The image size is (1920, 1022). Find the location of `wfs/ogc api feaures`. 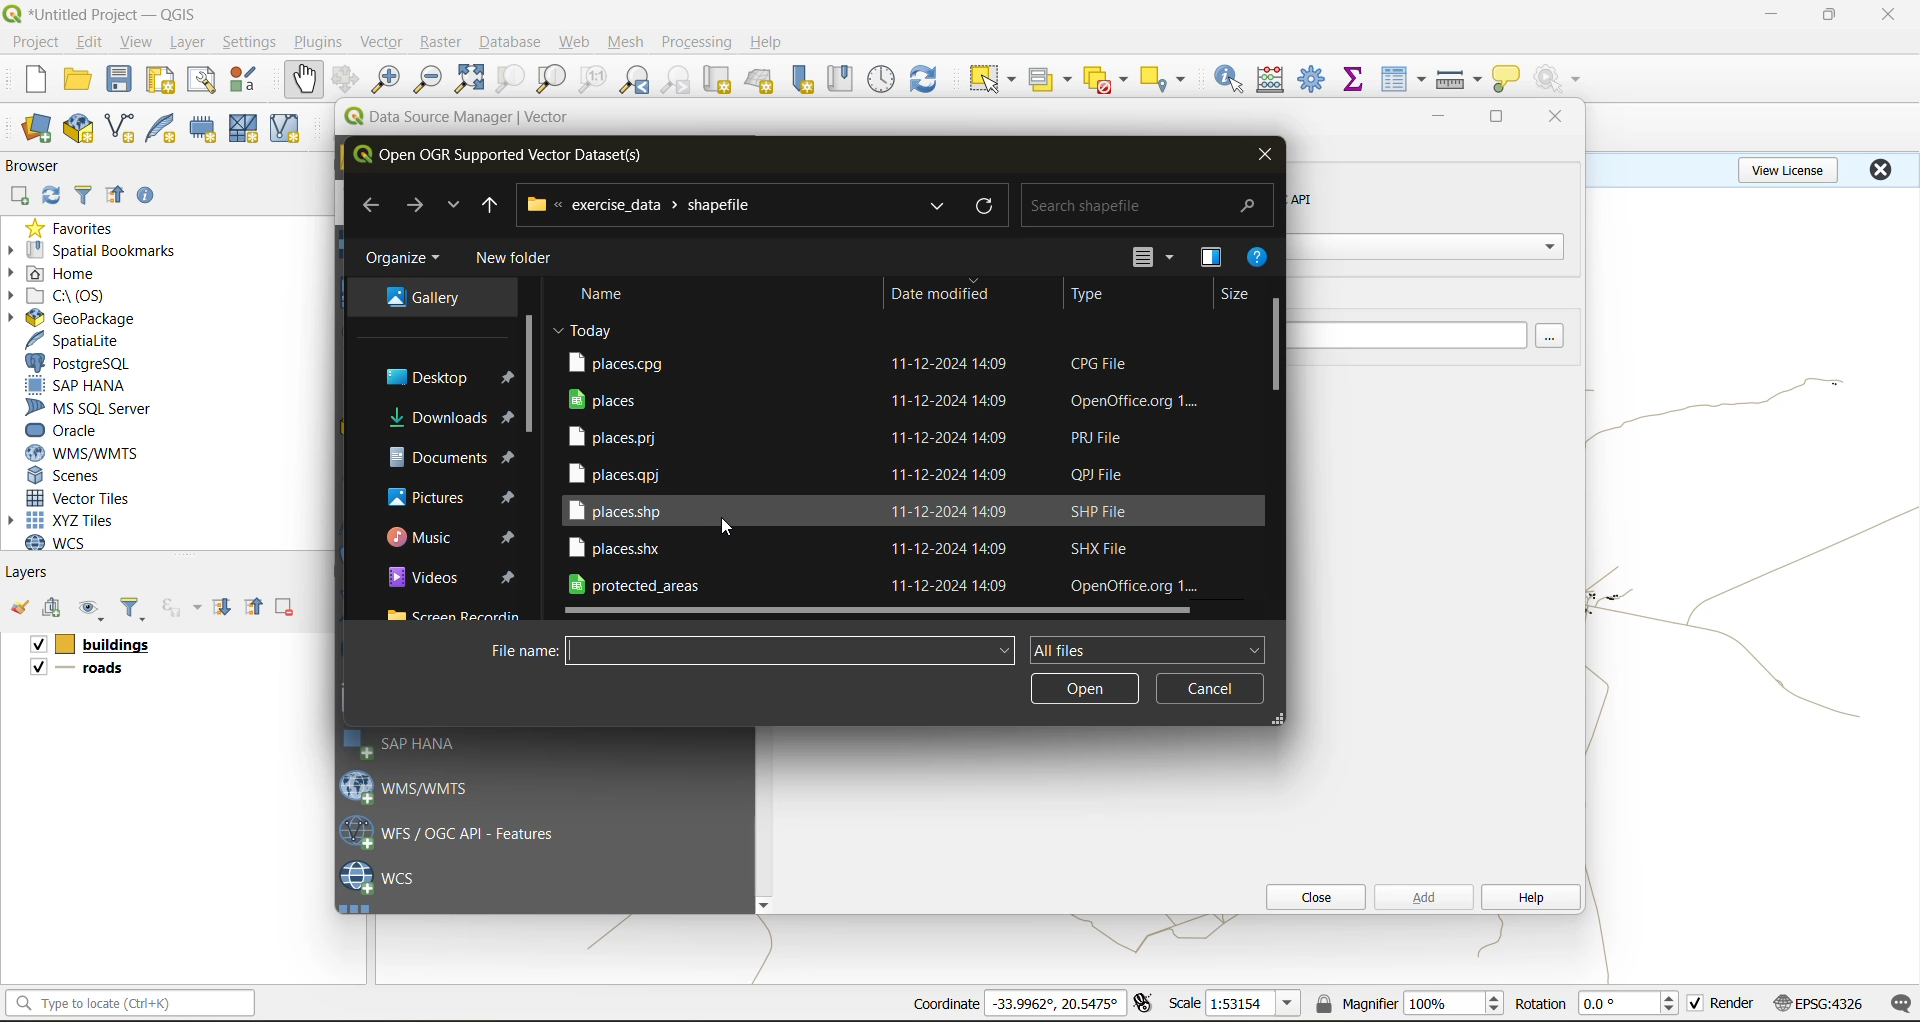

wfs/ogc api feaures is located at coordinates (459, 832).